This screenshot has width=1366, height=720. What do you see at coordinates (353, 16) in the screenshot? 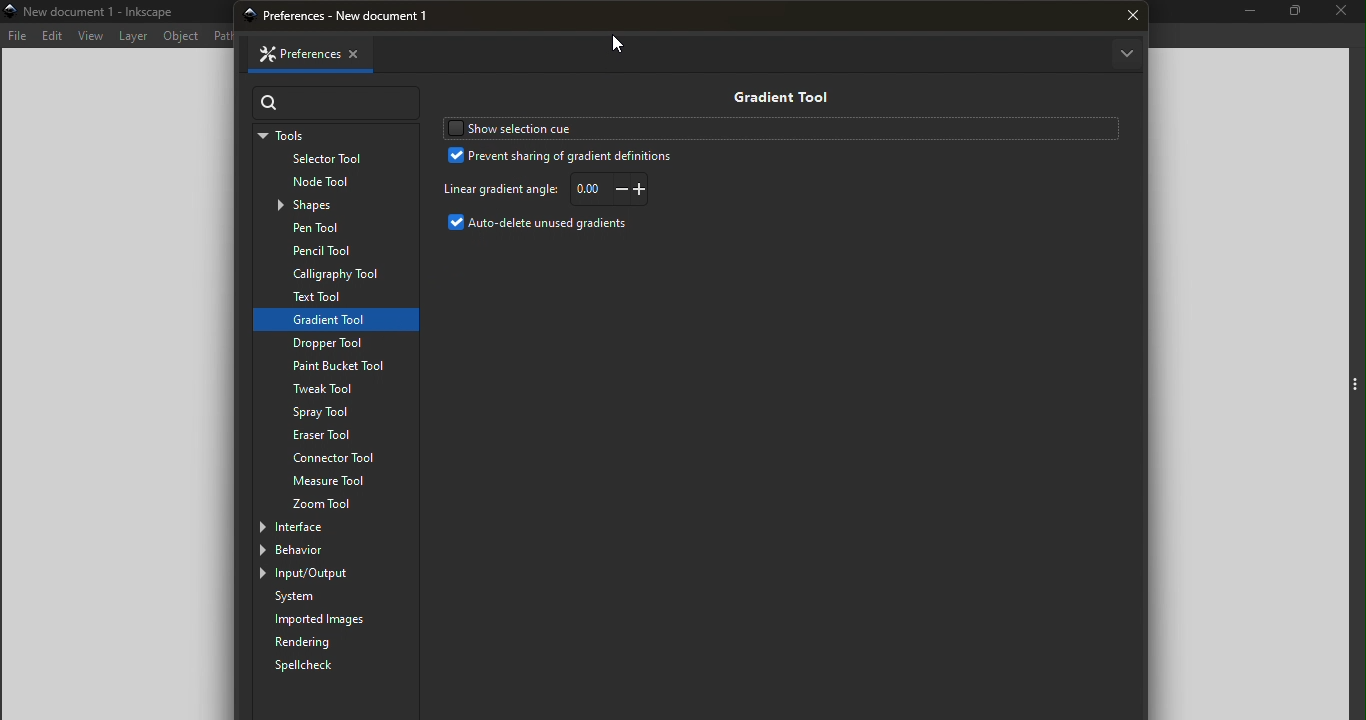
I see `preferences` at bounding box center [353, 16].